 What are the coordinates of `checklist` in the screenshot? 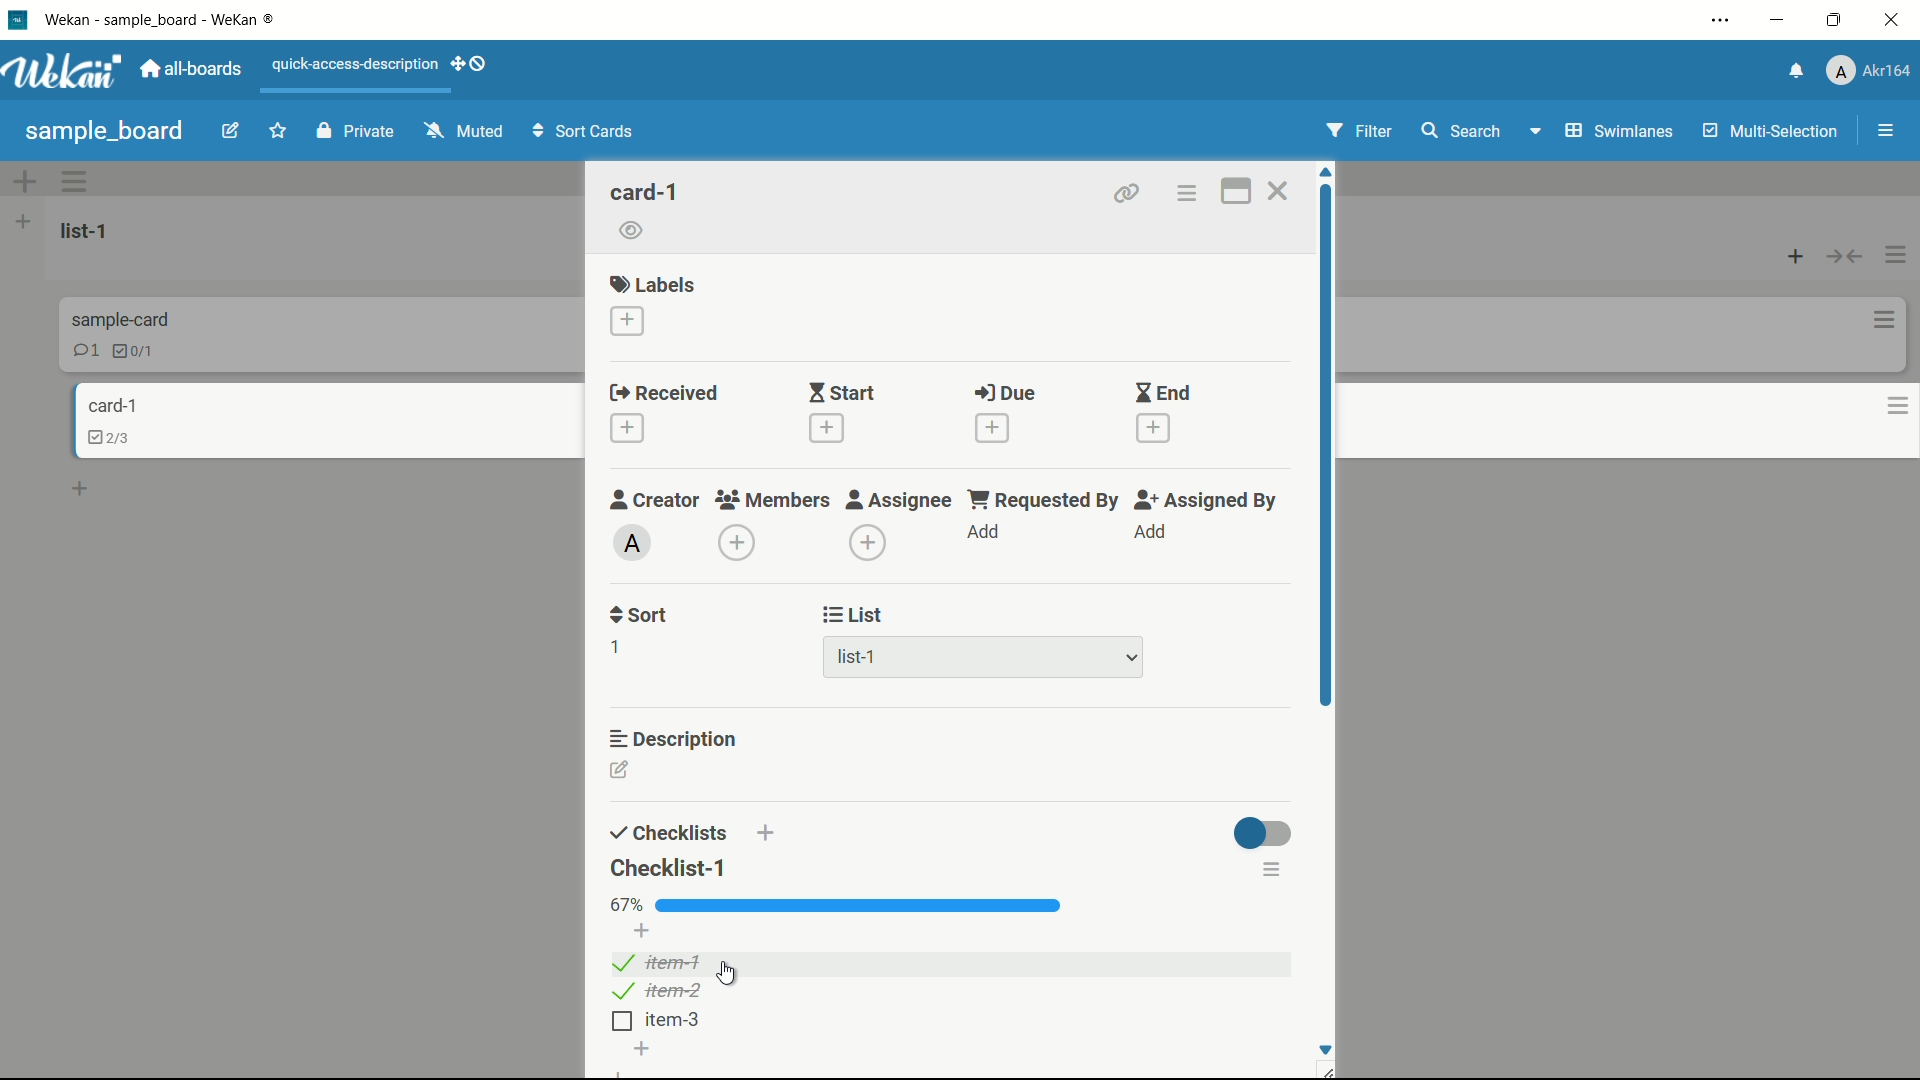 It's located at (137, 353).